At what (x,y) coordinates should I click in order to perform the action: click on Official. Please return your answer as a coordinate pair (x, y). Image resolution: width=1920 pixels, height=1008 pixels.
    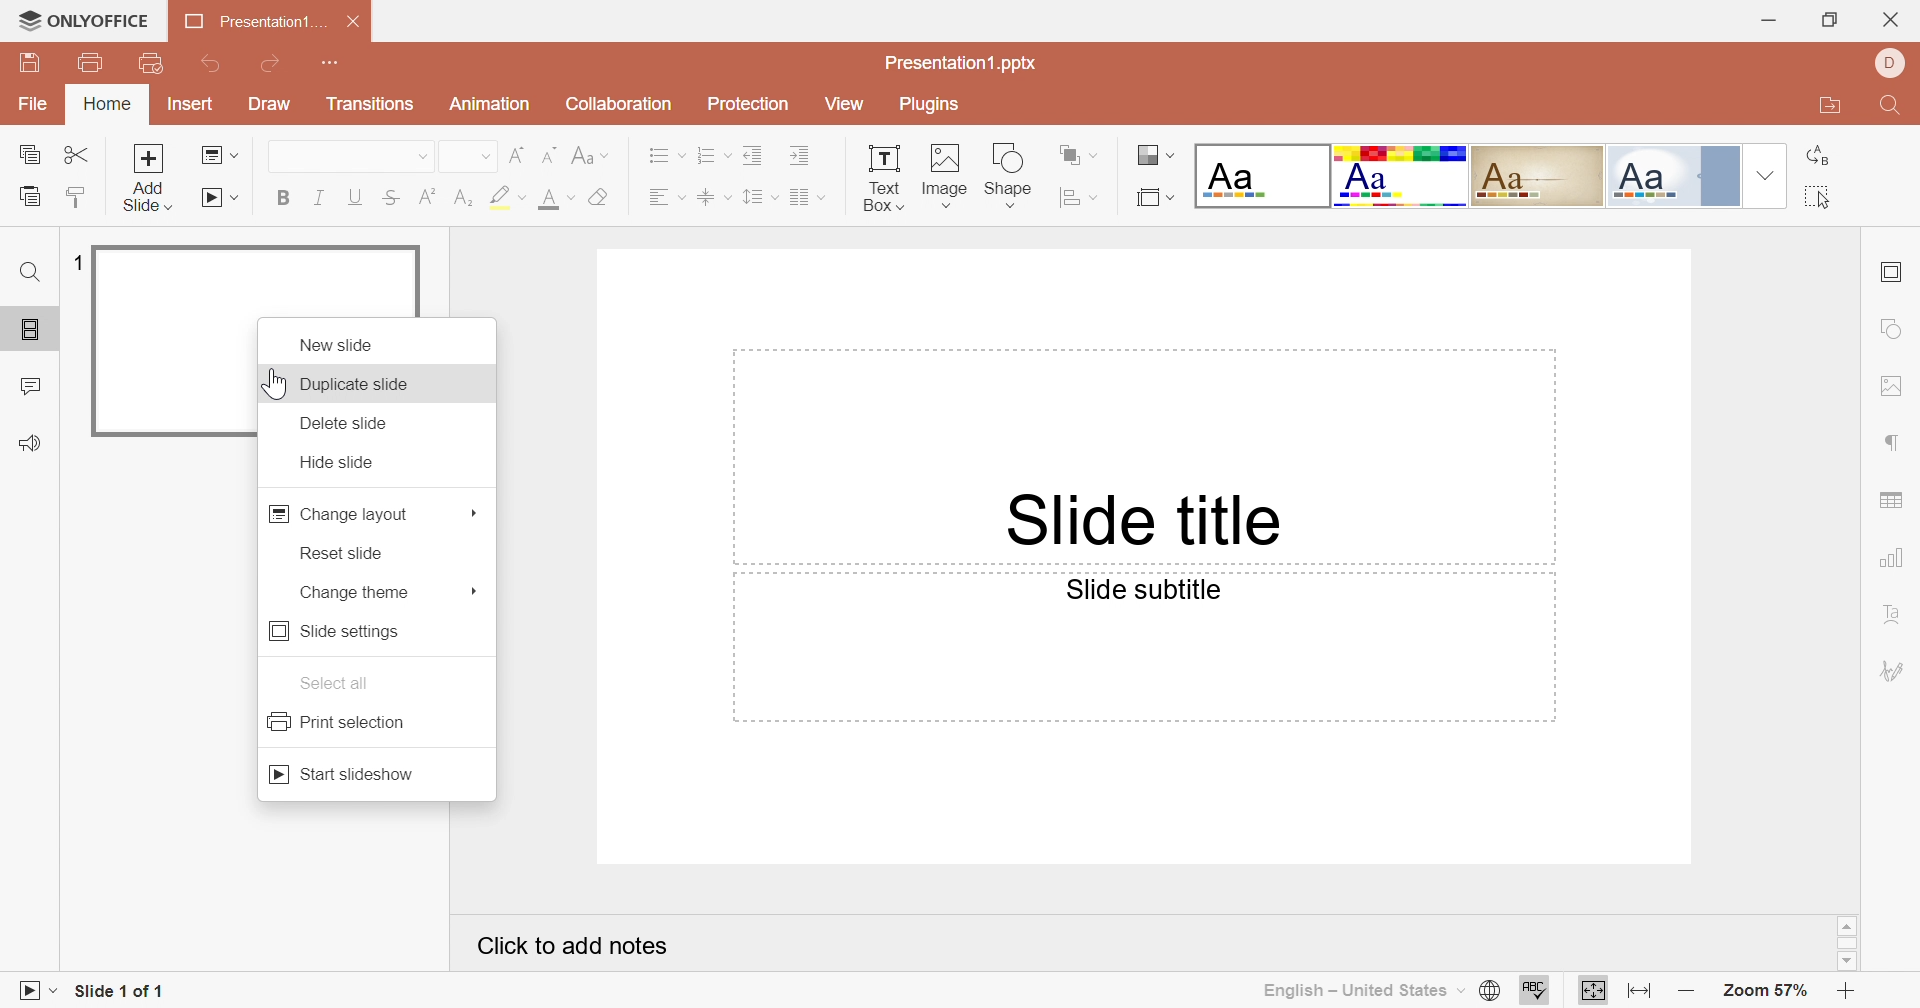
    Looking at the image, I should click on (1671, 176).